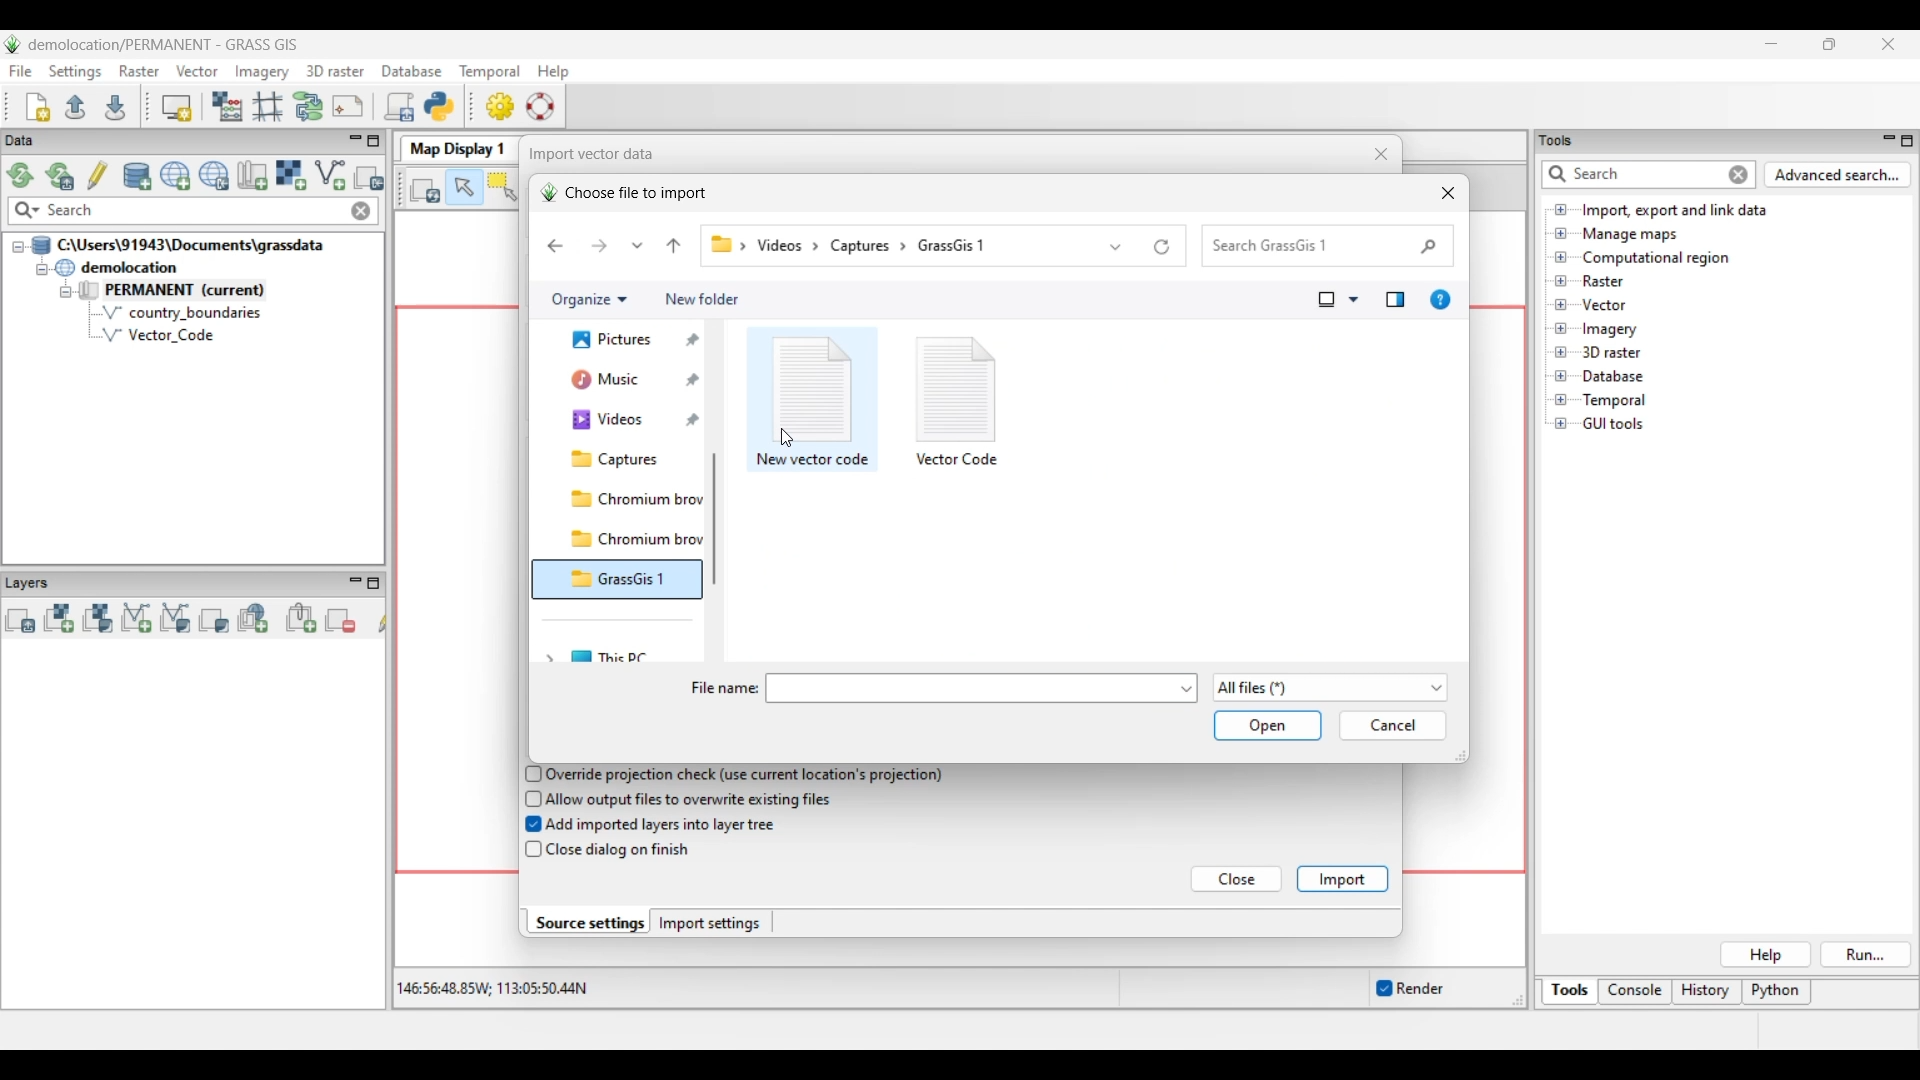  I want to click on Layers, so click(32, 582).